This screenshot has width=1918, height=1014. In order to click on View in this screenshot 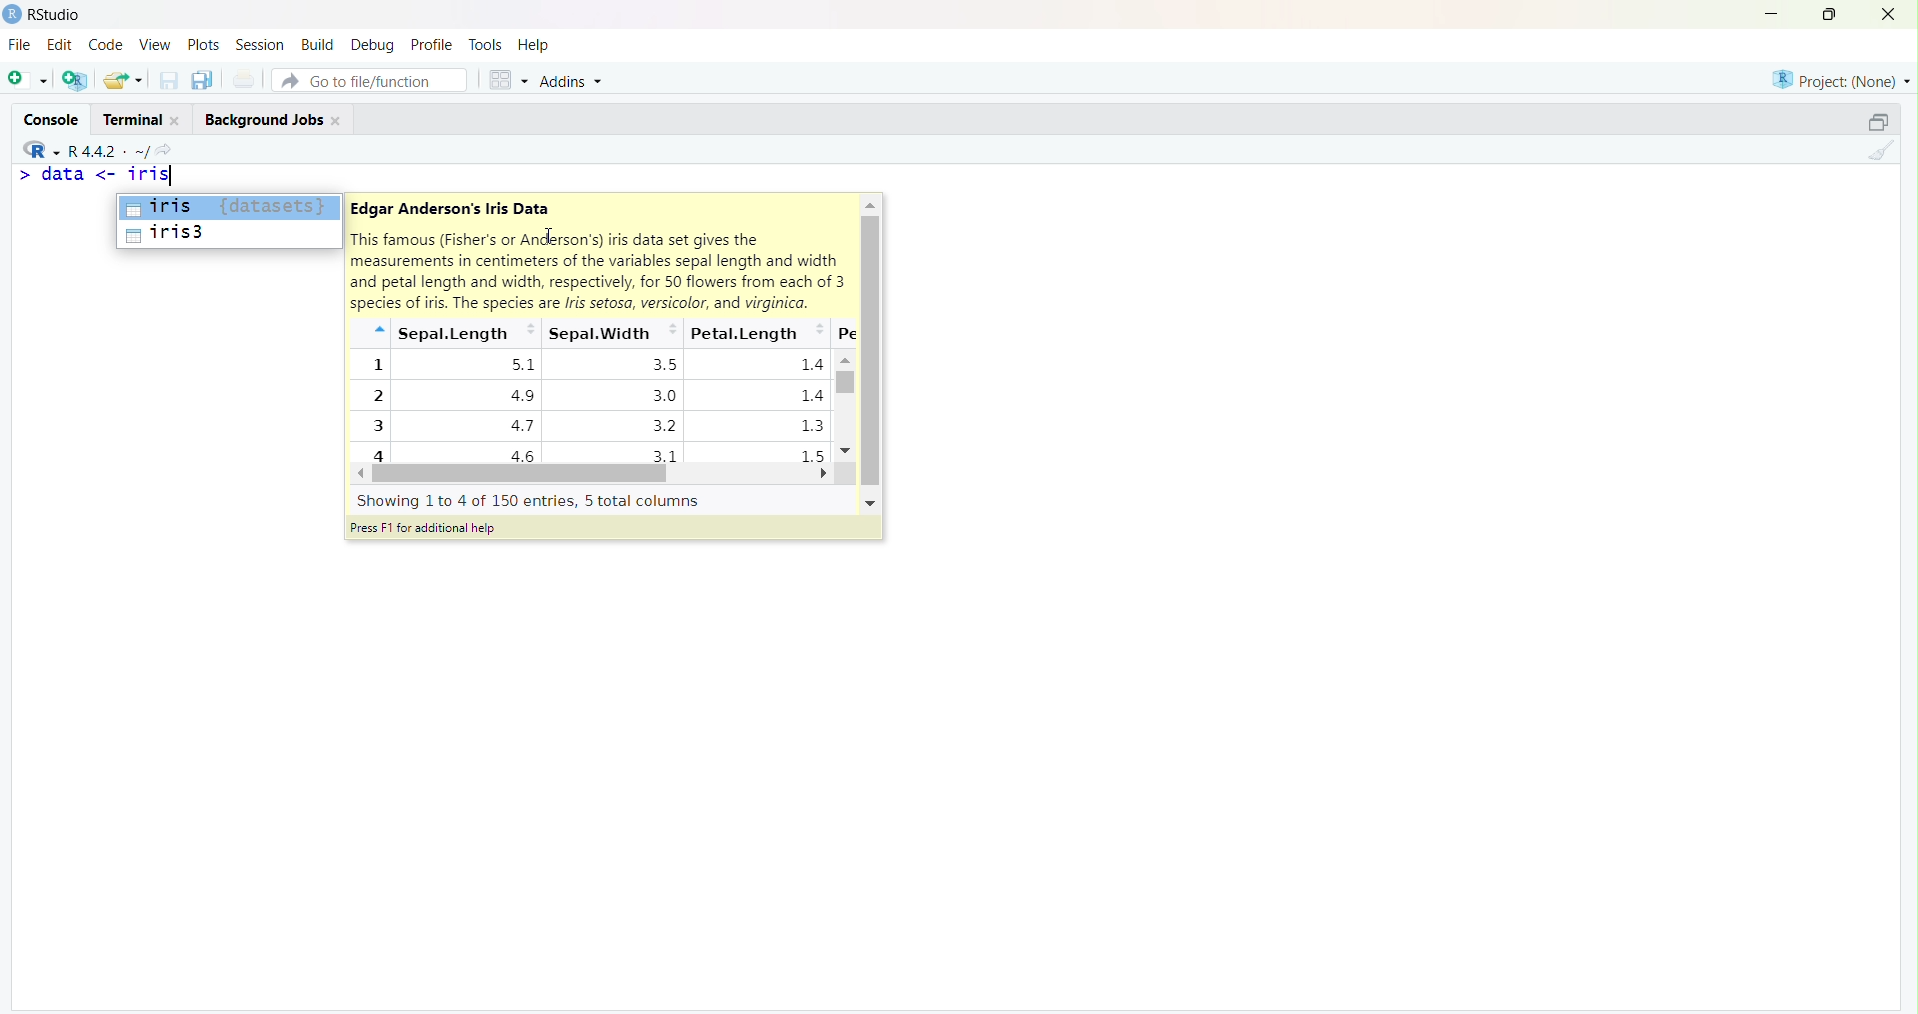, I will do `click(153, 45)`.